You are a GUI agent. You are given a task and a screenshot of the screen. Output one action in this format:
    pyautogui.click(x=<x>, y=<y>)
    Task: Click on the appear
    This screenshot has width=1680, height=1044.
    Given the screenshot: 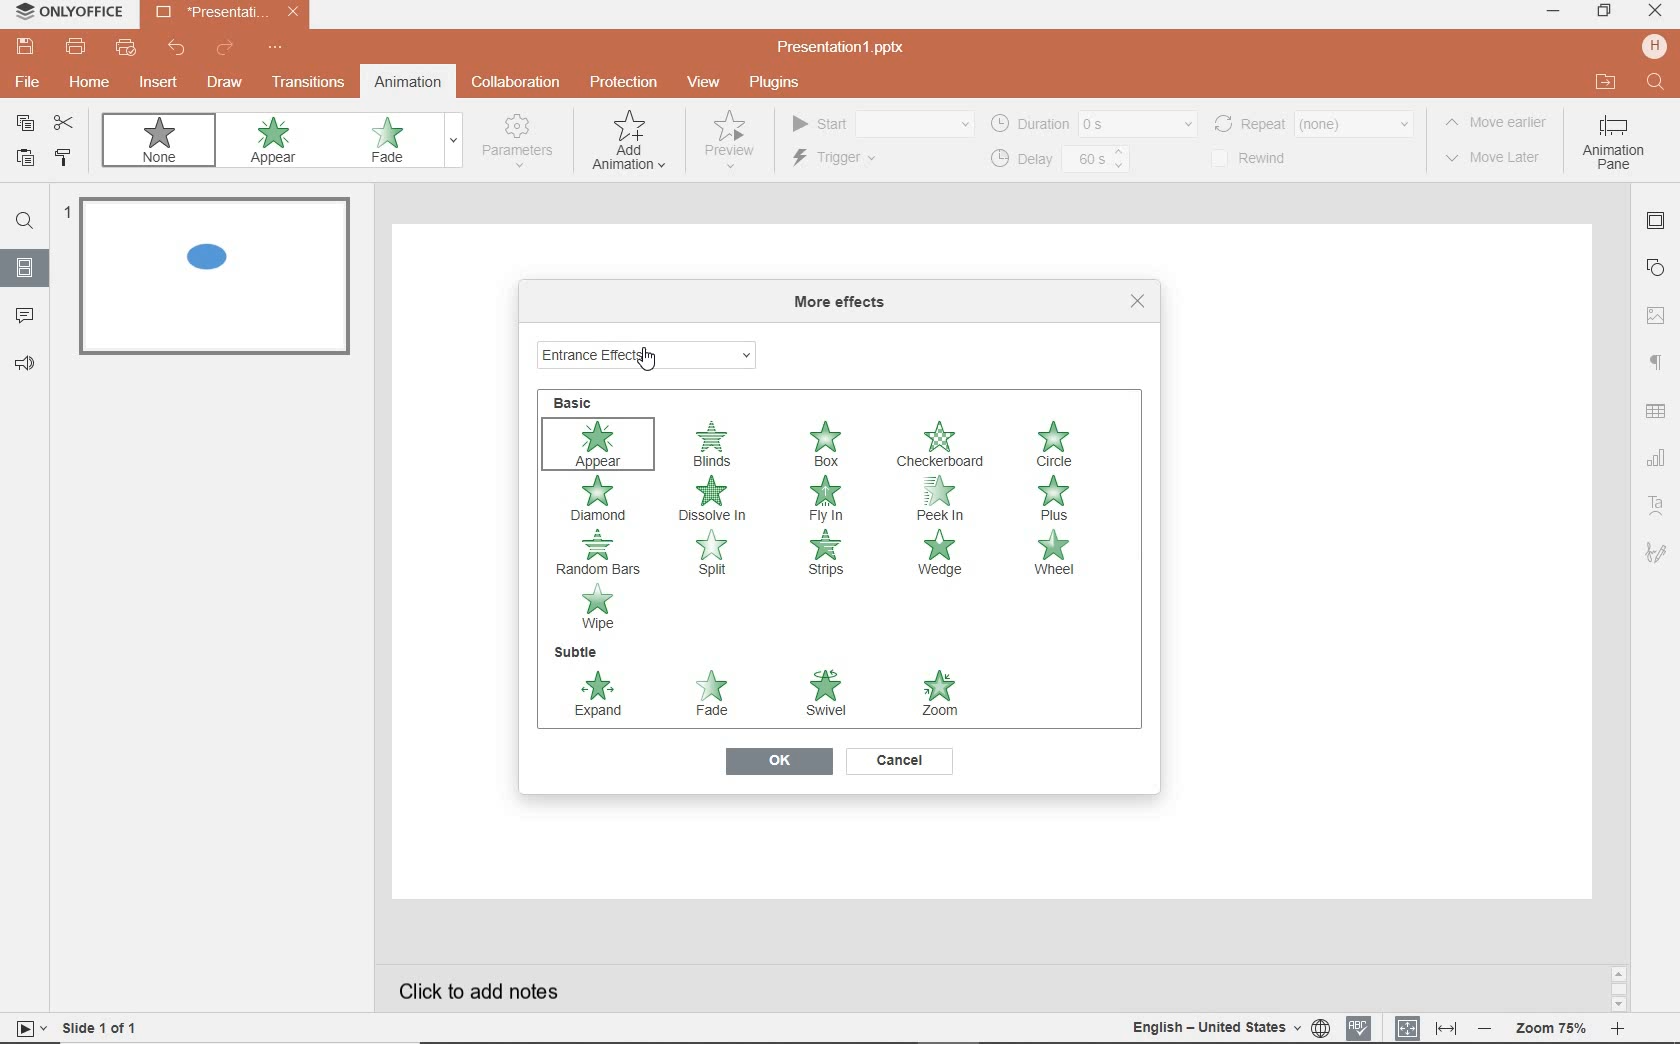 What is the action you would take?
    pyautogui.click(x=277, y=143)
    